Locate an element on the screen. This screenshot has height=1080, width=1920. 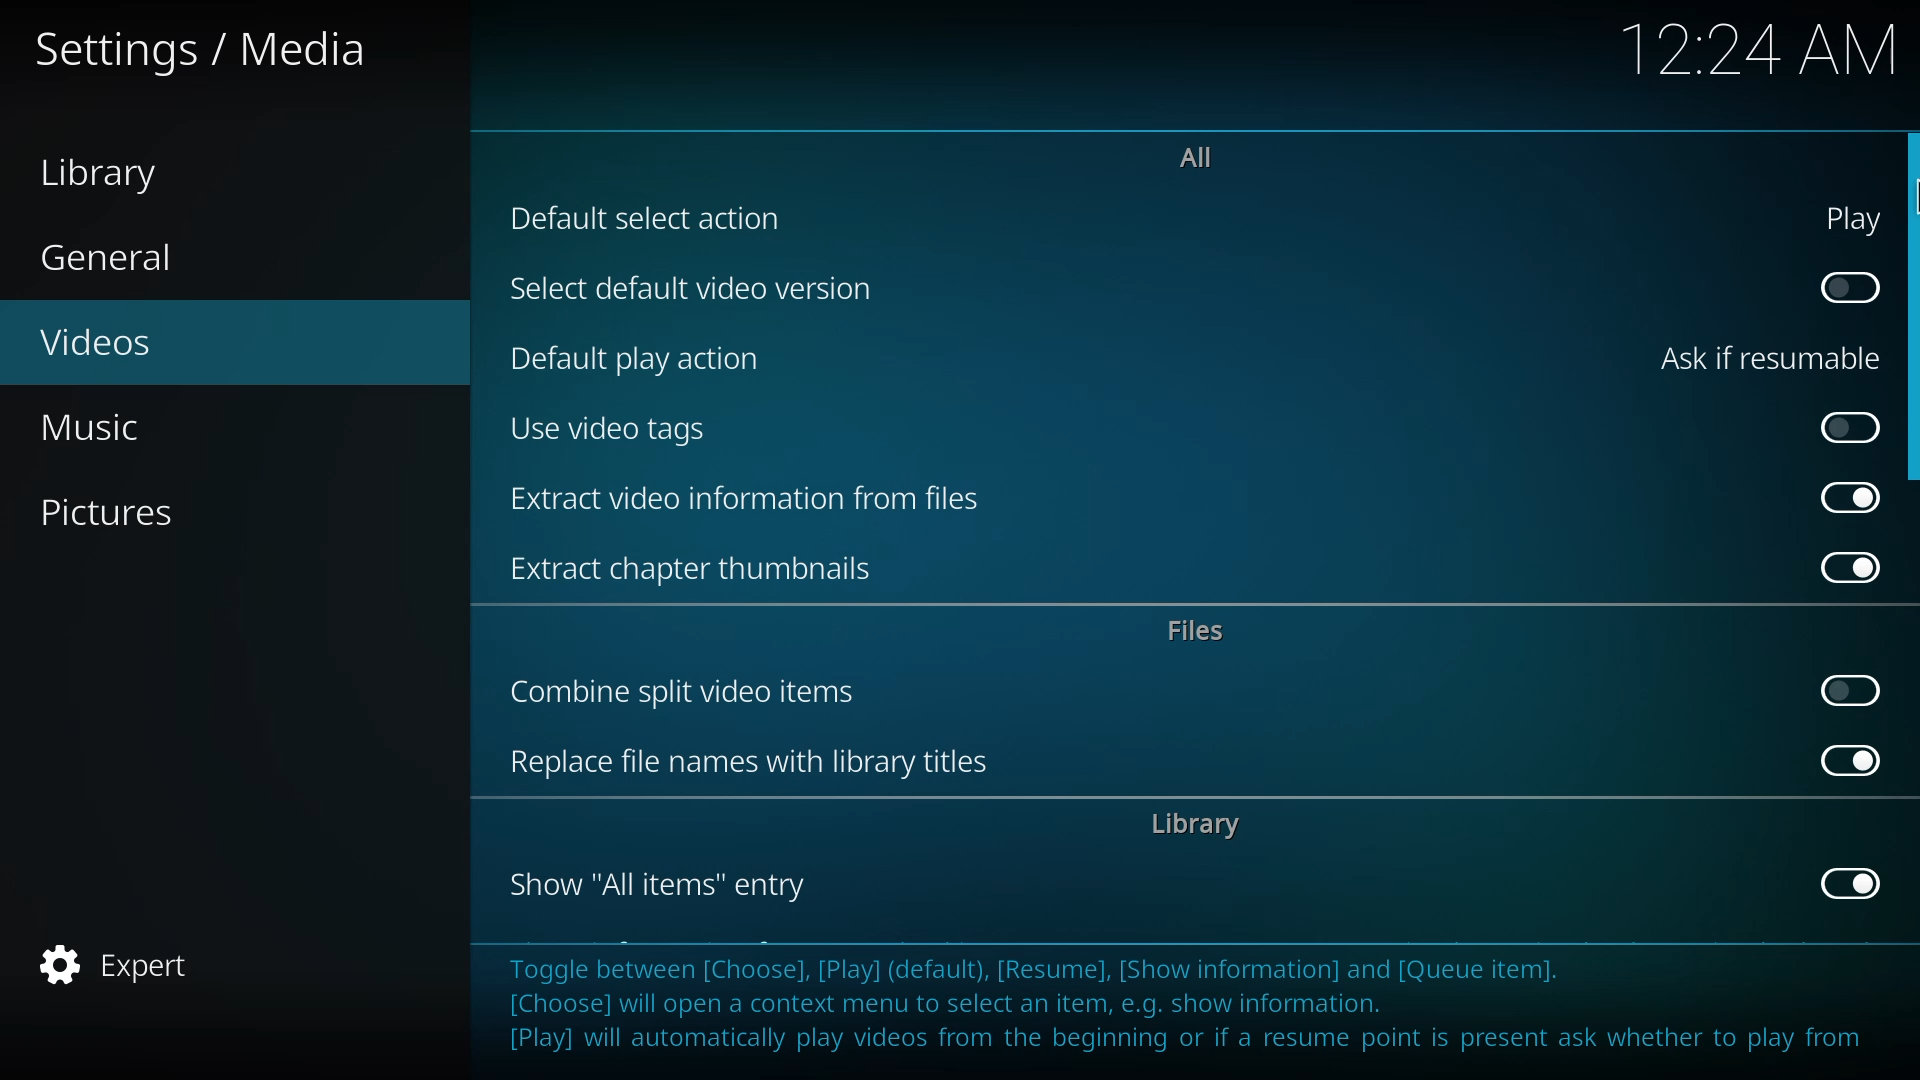
extract chapter thumbnails is located at coordinates (699, 568).